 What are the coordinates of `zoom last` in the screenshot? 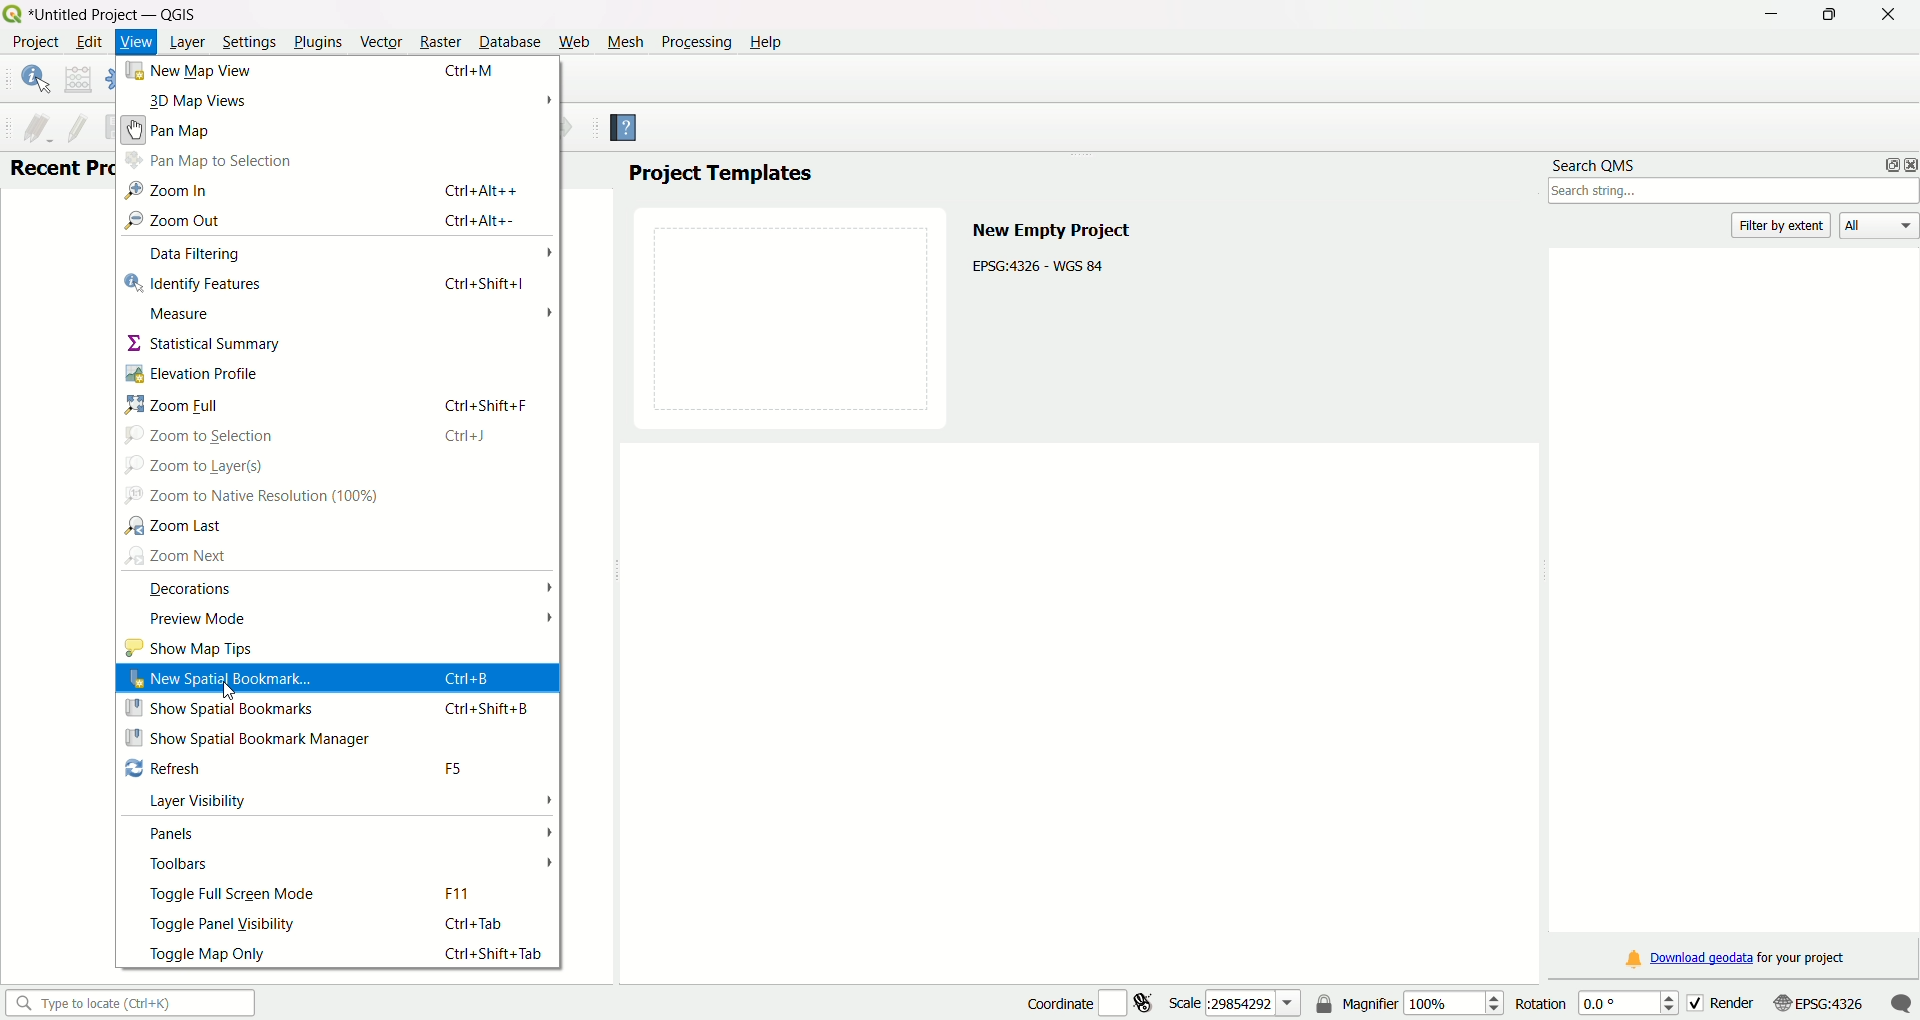 It's located at (187, 525).